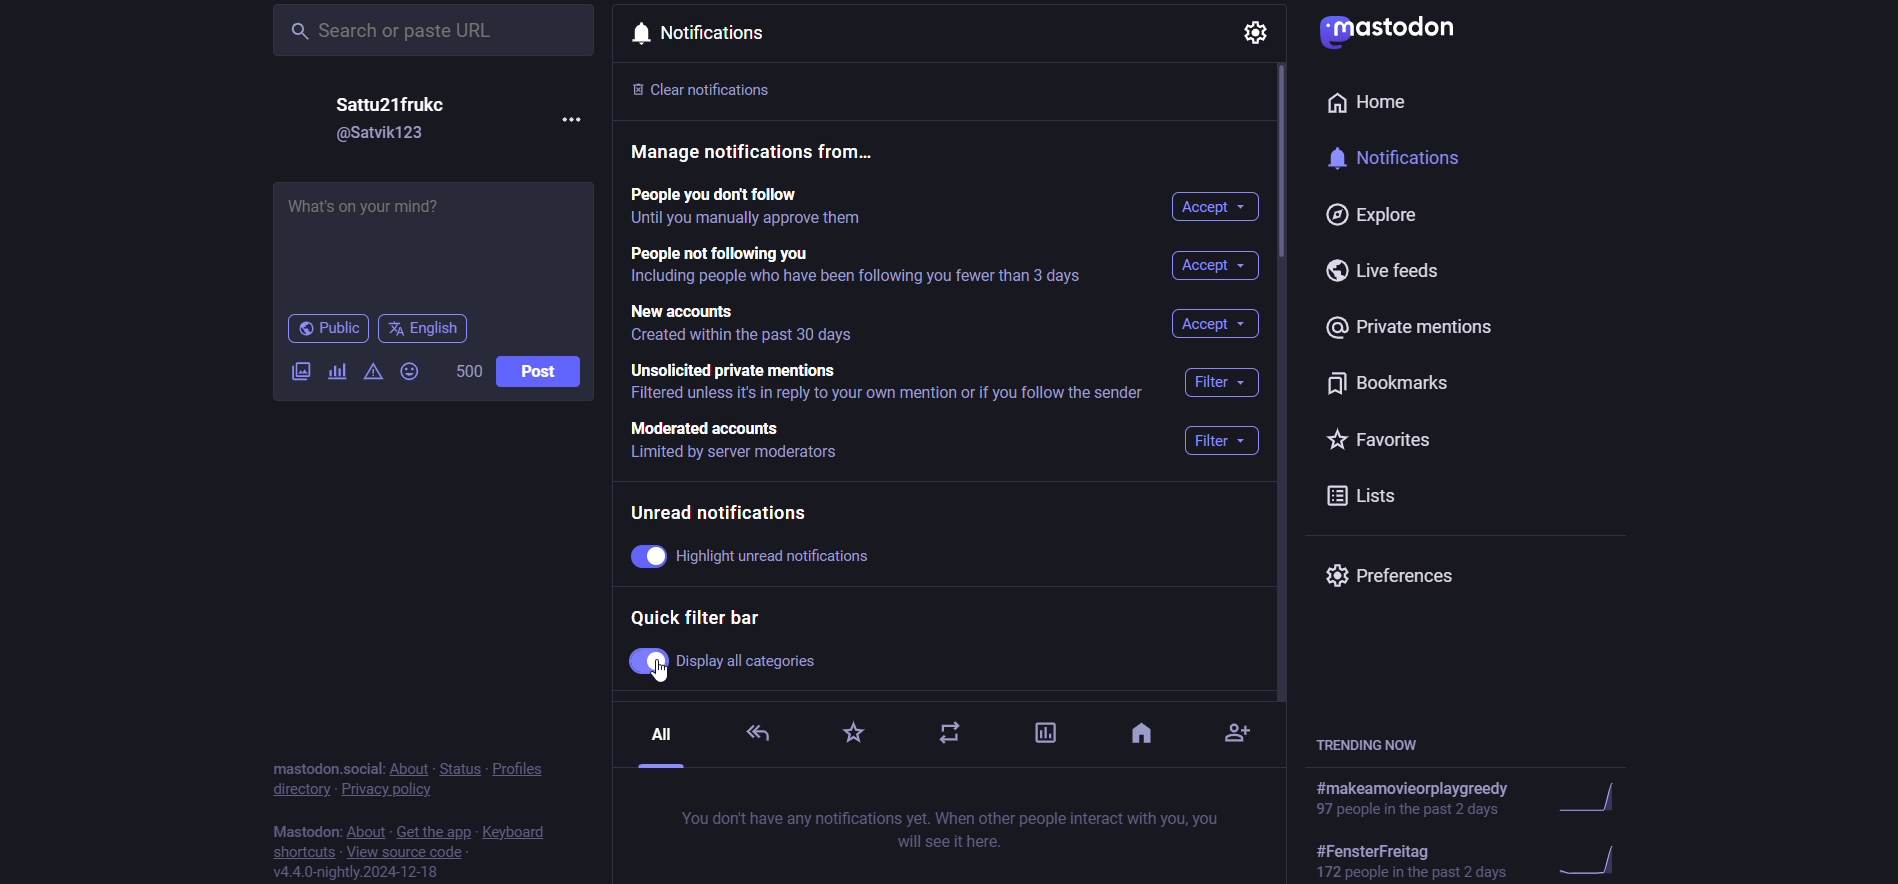 Image resolution: width=1898 pixels, height=884 pixels. I want to click on emoji, so click(409, 371).